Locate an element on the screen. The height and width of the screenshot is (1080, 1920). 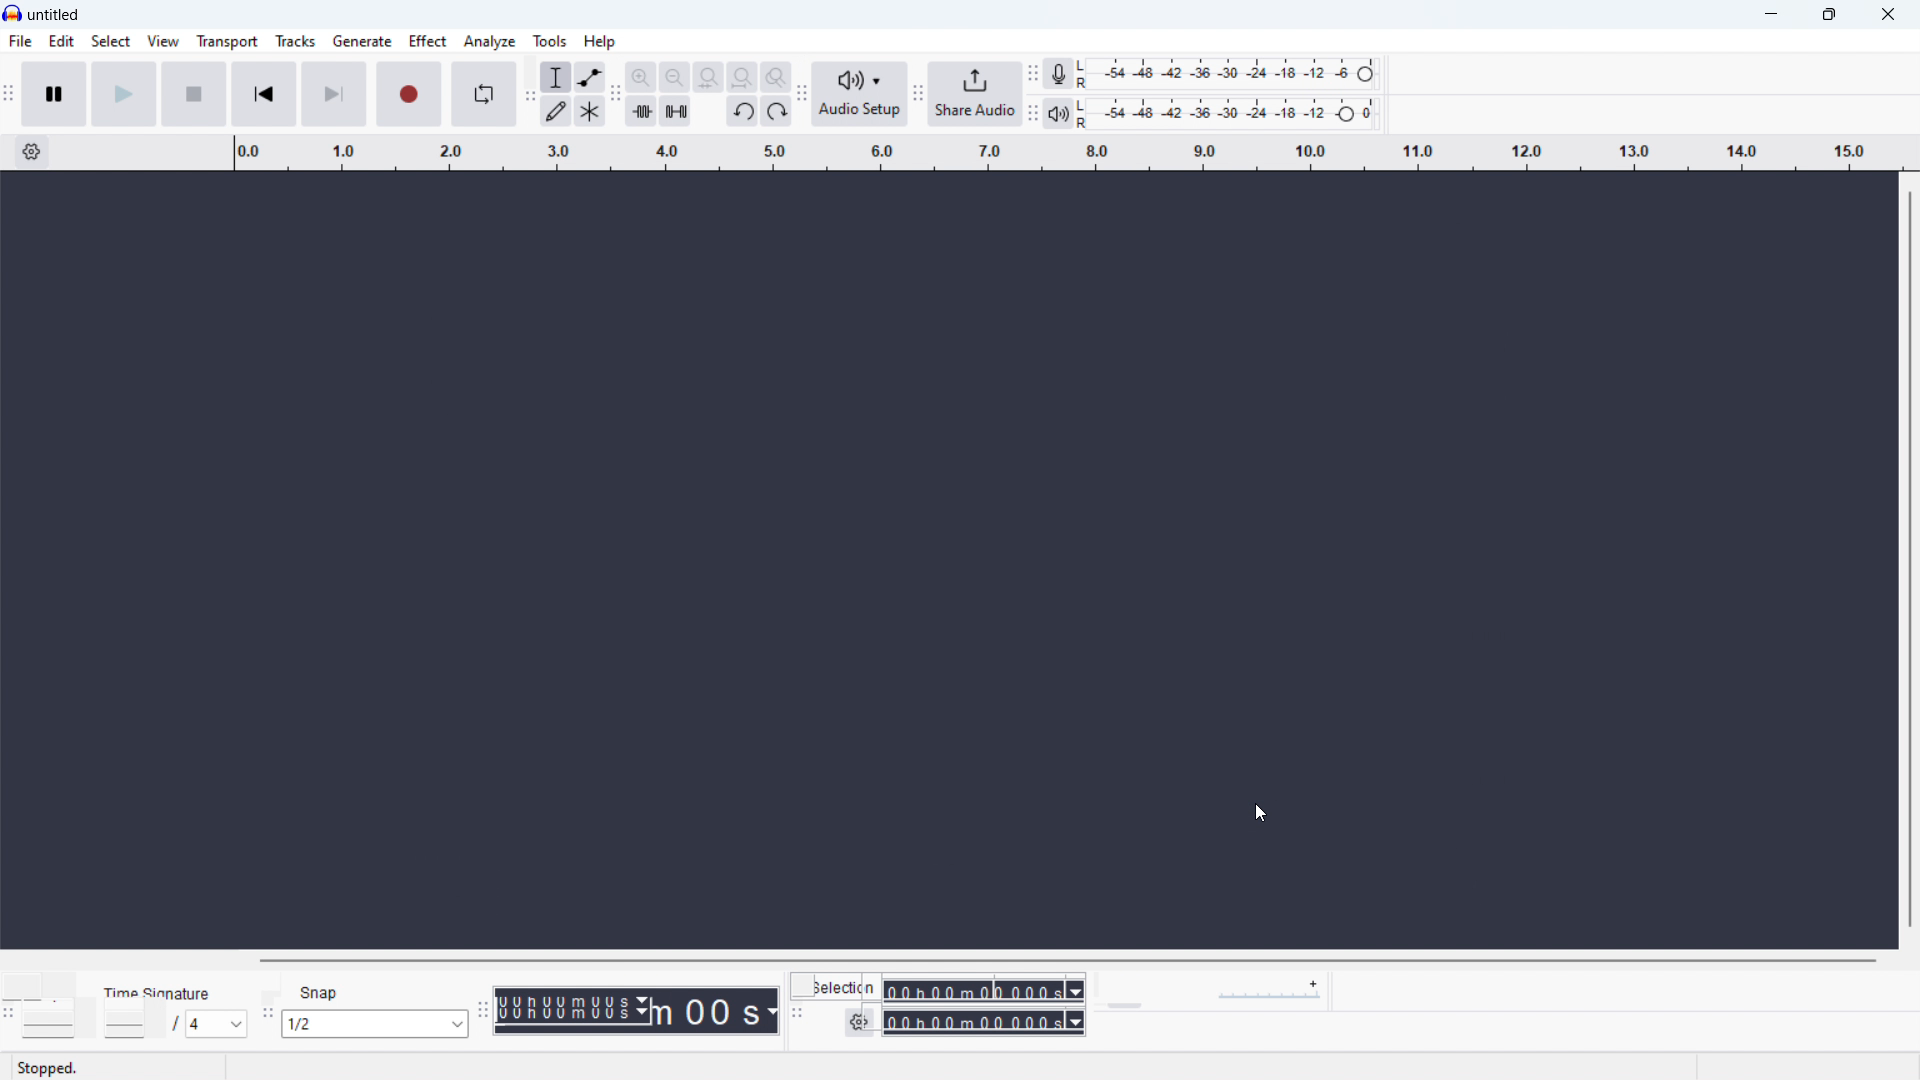
share audio toolbar is located at coordinates (918, 95).